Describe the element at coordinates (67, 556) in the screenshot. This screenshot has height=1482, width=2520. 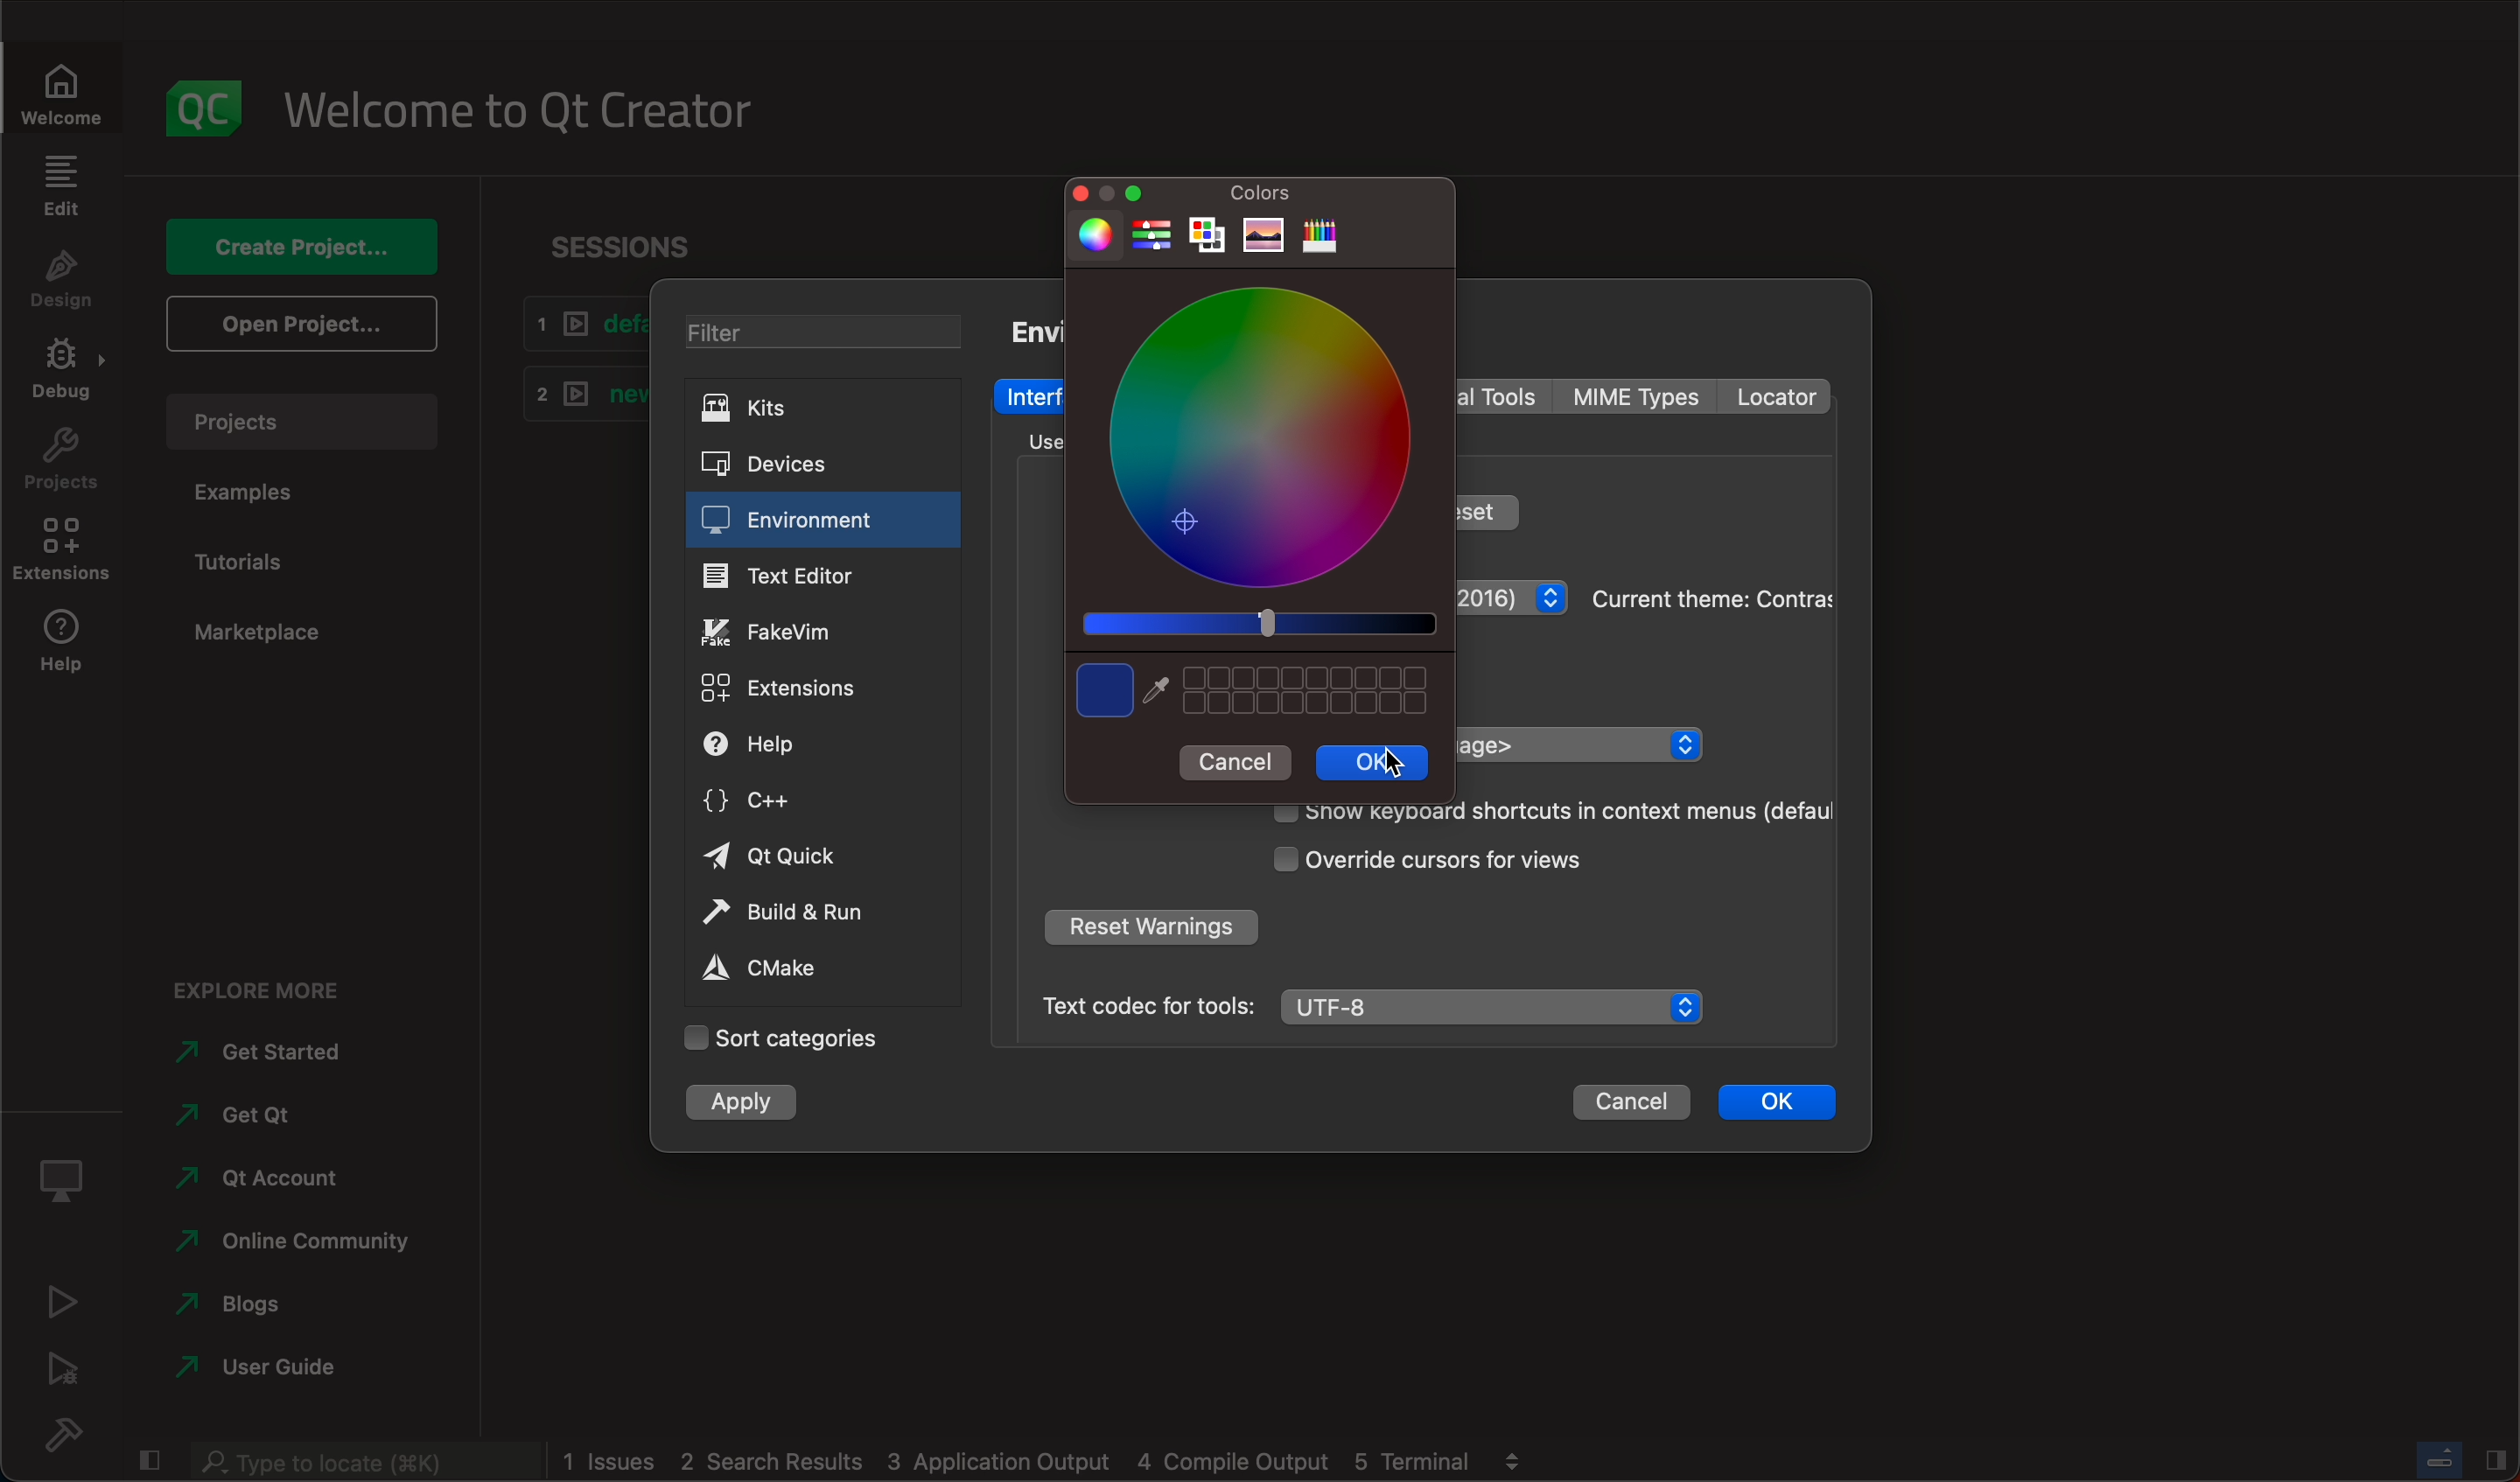
I see `extensions` at that location.